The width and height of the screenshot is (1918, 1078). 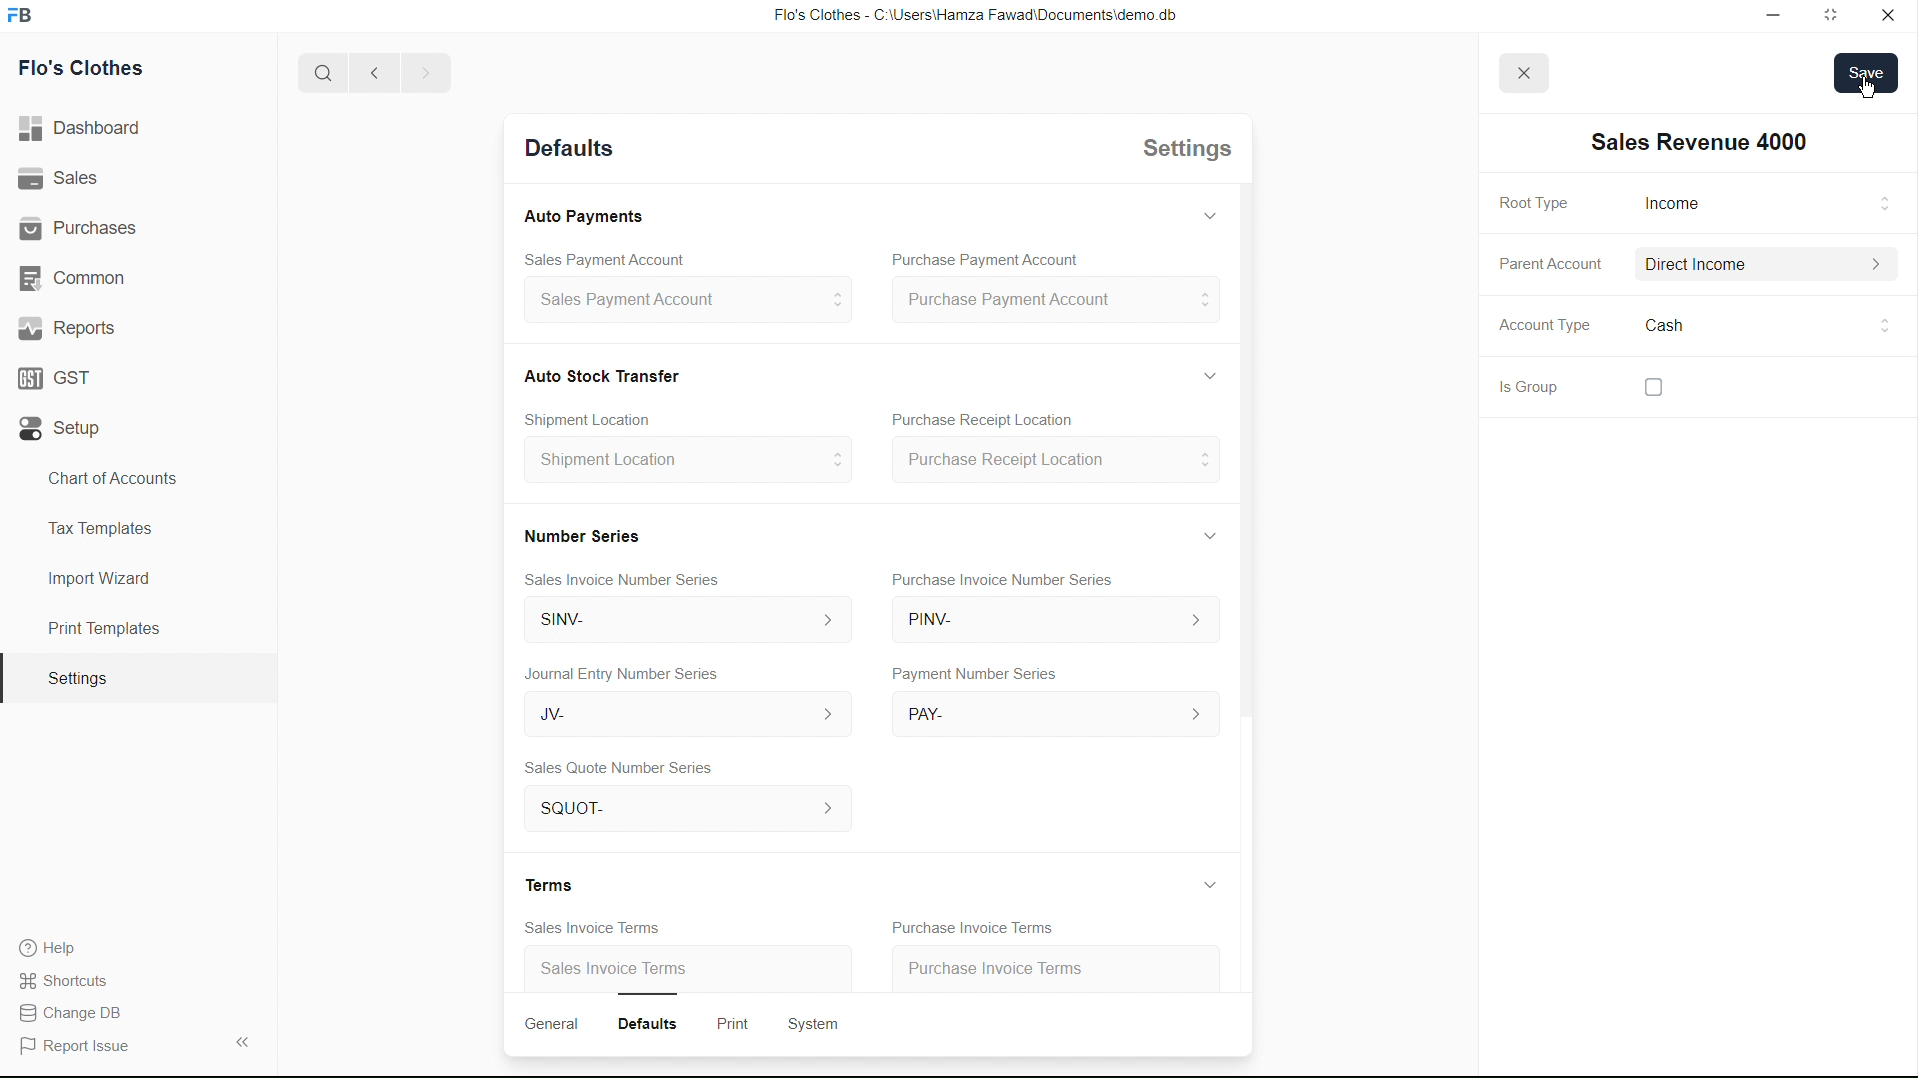 What do you see at coordinates (617, 971) in the screenshot?
I see `Sales Invoice Terms` at bounding box center [617, 971].